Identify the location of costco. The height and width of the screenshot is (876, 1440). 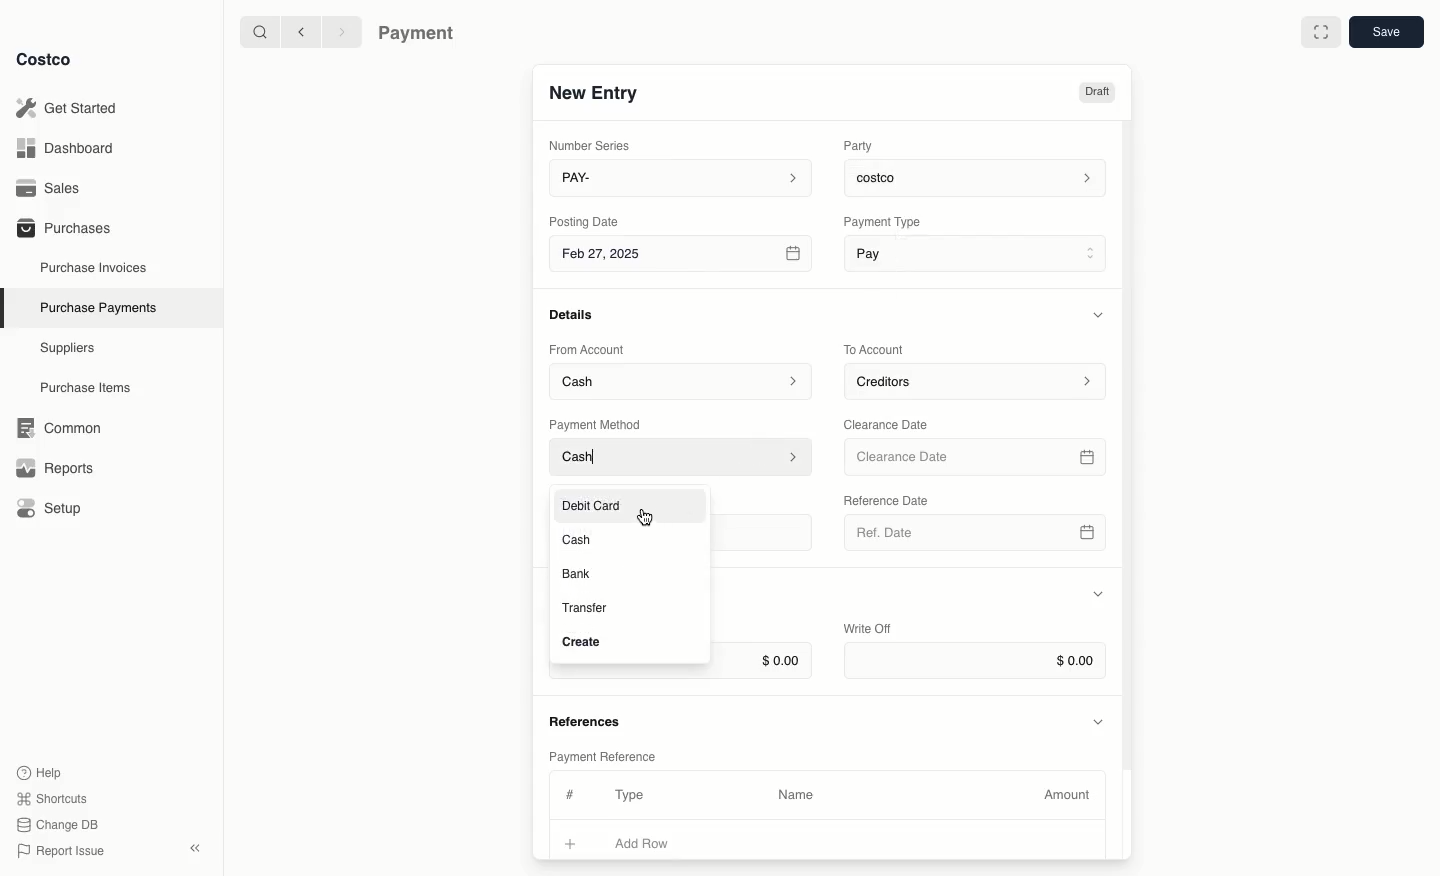
(980, 175).